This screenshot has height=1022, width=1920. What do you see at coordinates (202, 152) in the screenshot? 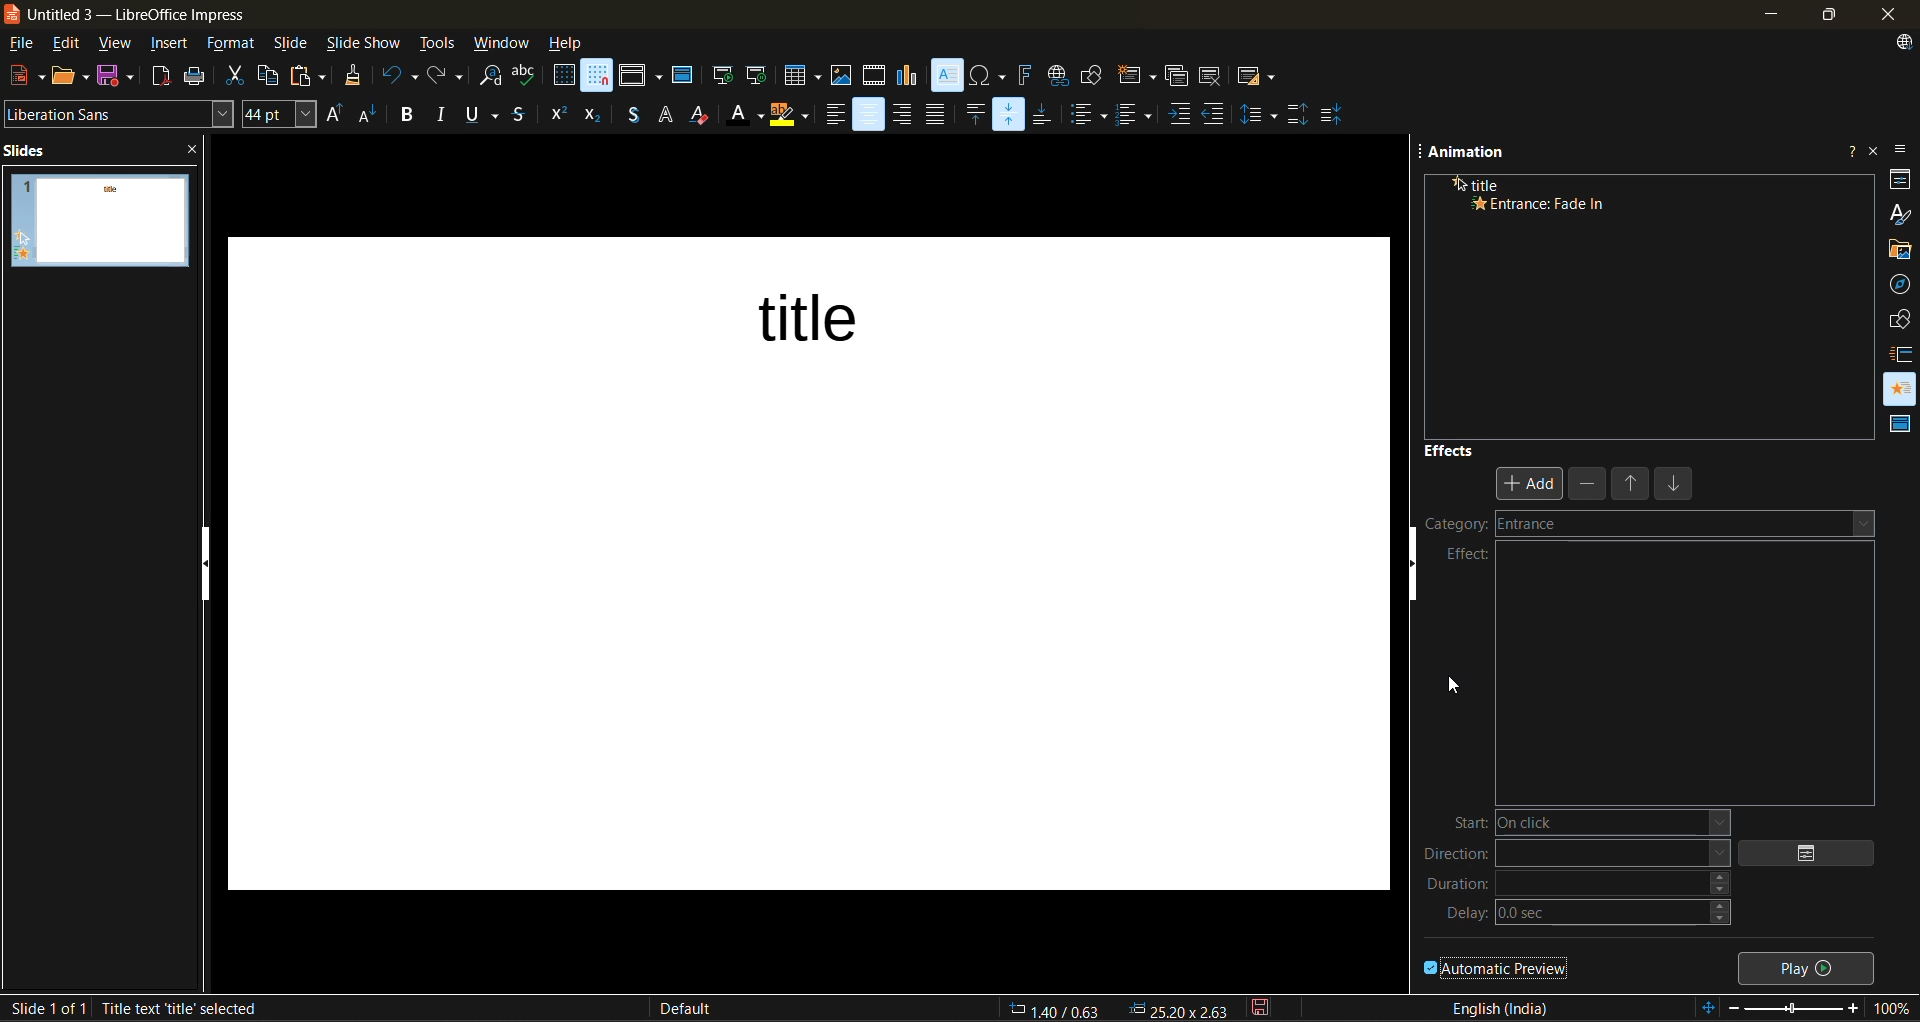
I see `close pane` at bounding box center [202, 152].